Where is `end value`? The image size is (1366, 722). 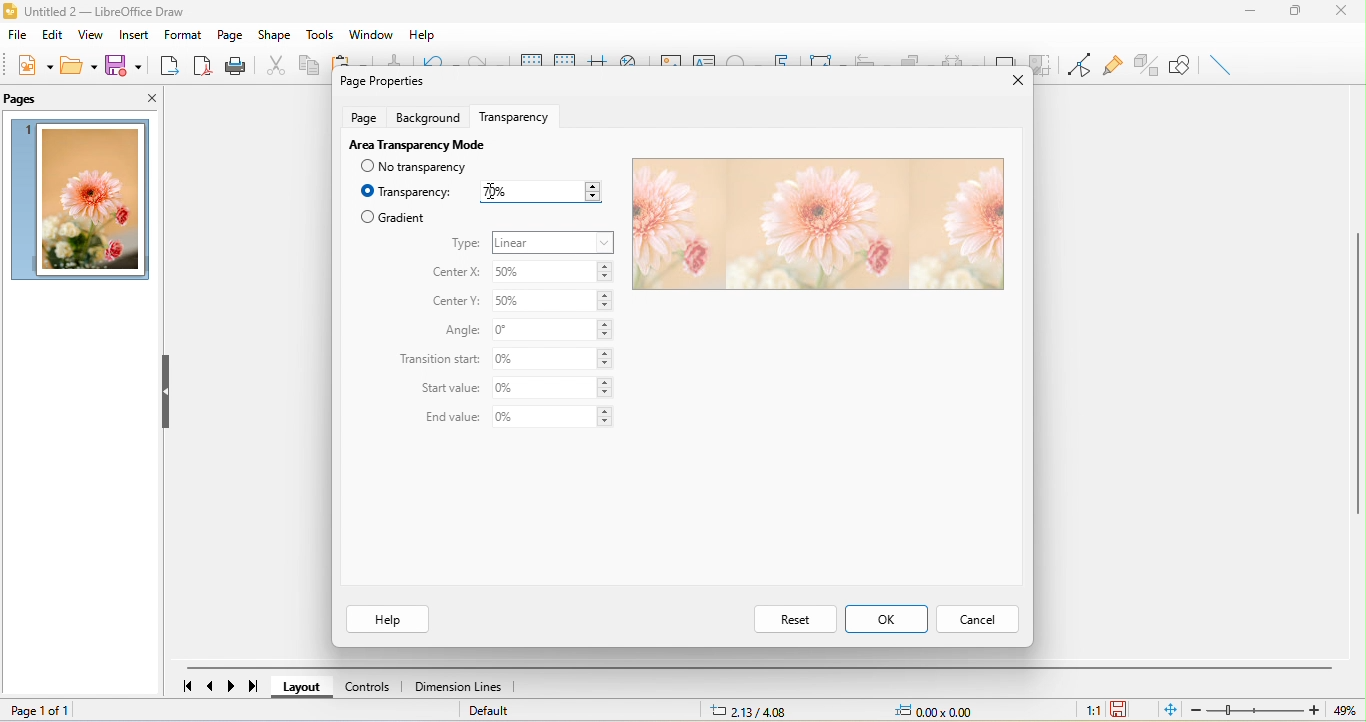
end value is located at coordinates (447, 418).